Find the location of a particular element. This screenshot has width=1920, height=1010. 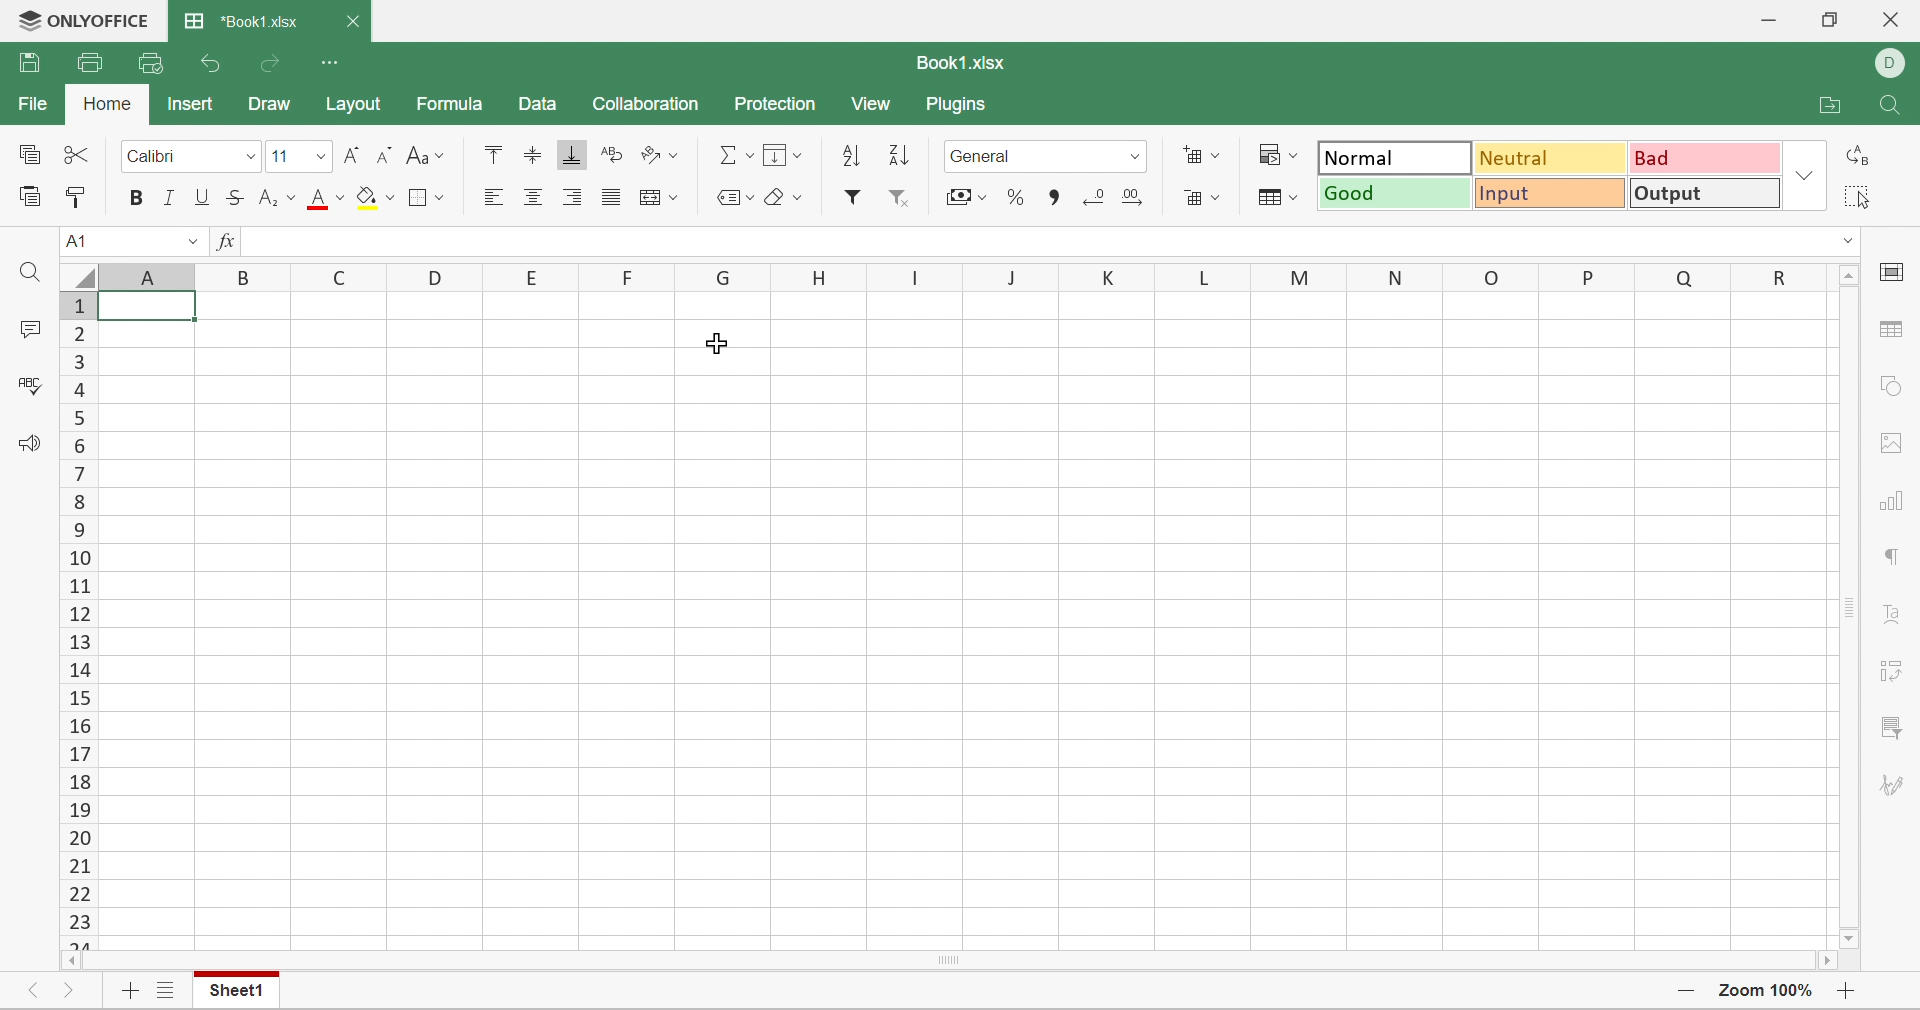

Justified is located at coordinates (607, 197).